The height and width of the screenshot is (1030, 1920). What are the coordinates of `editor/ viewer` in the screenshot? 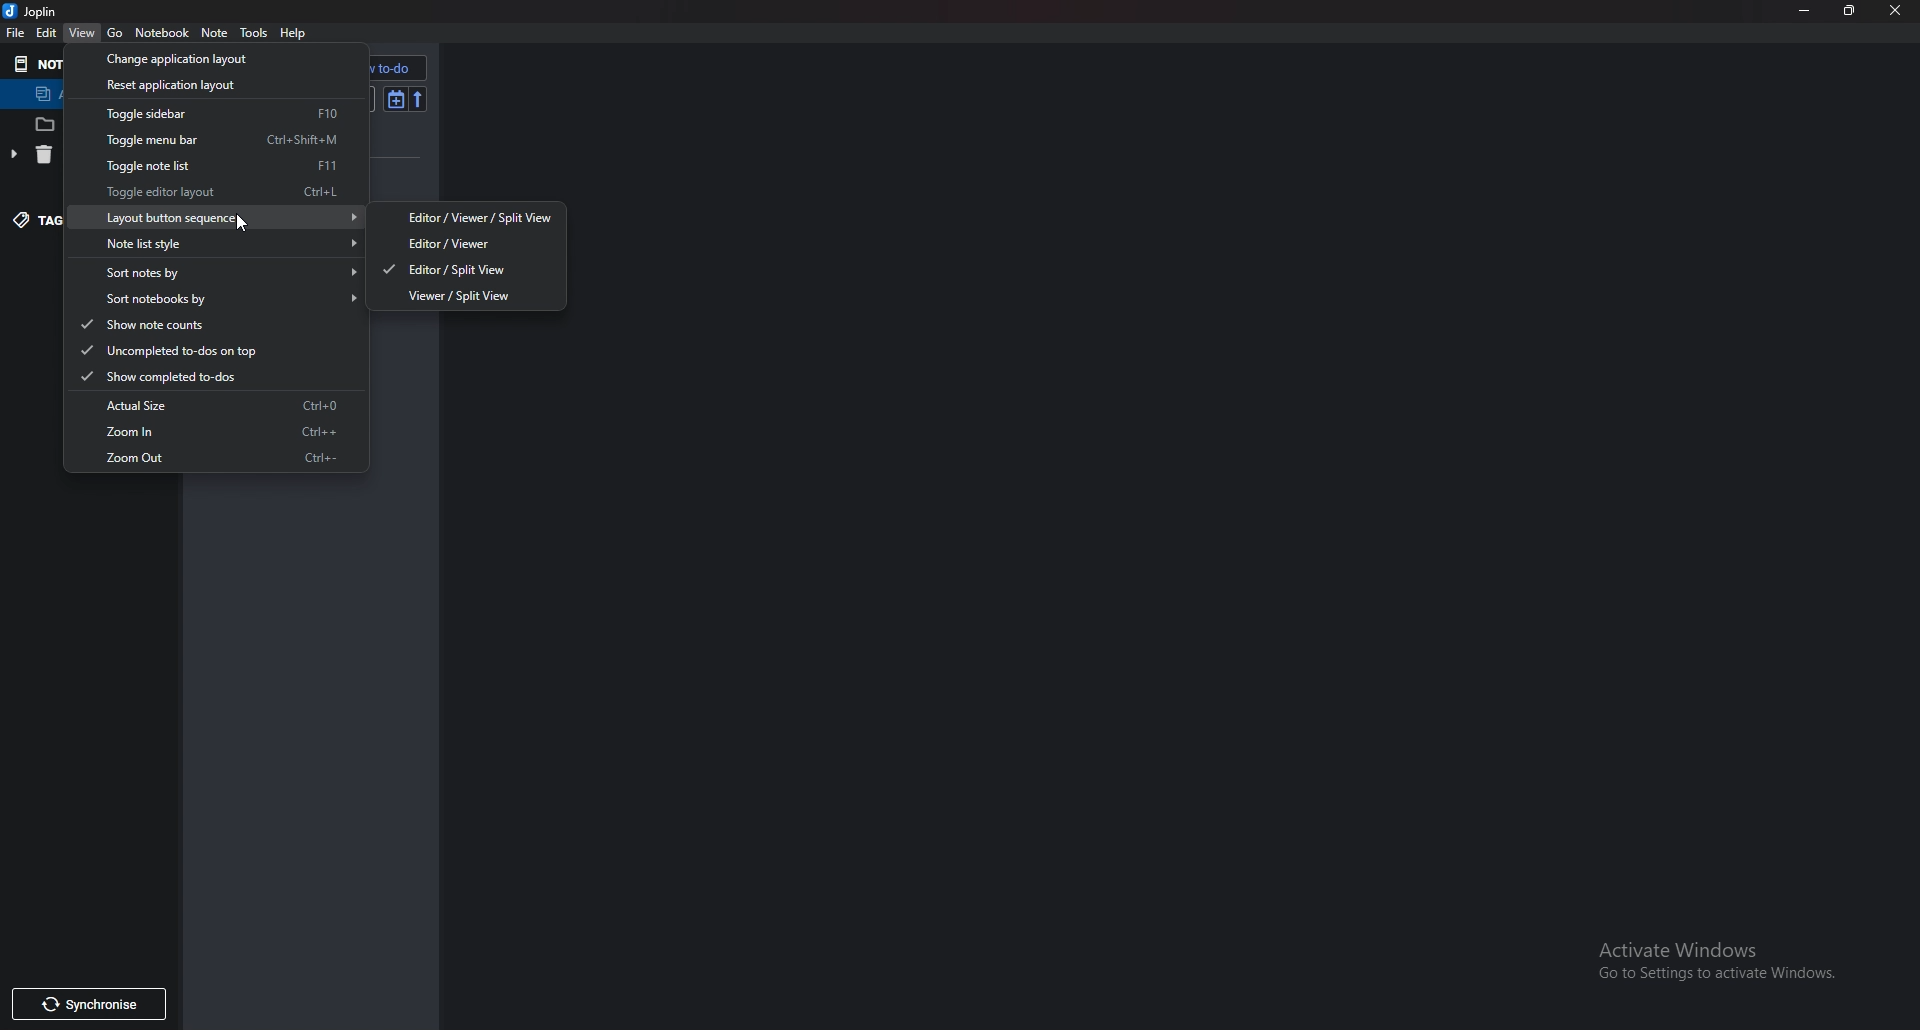 It's located at (468, 242).